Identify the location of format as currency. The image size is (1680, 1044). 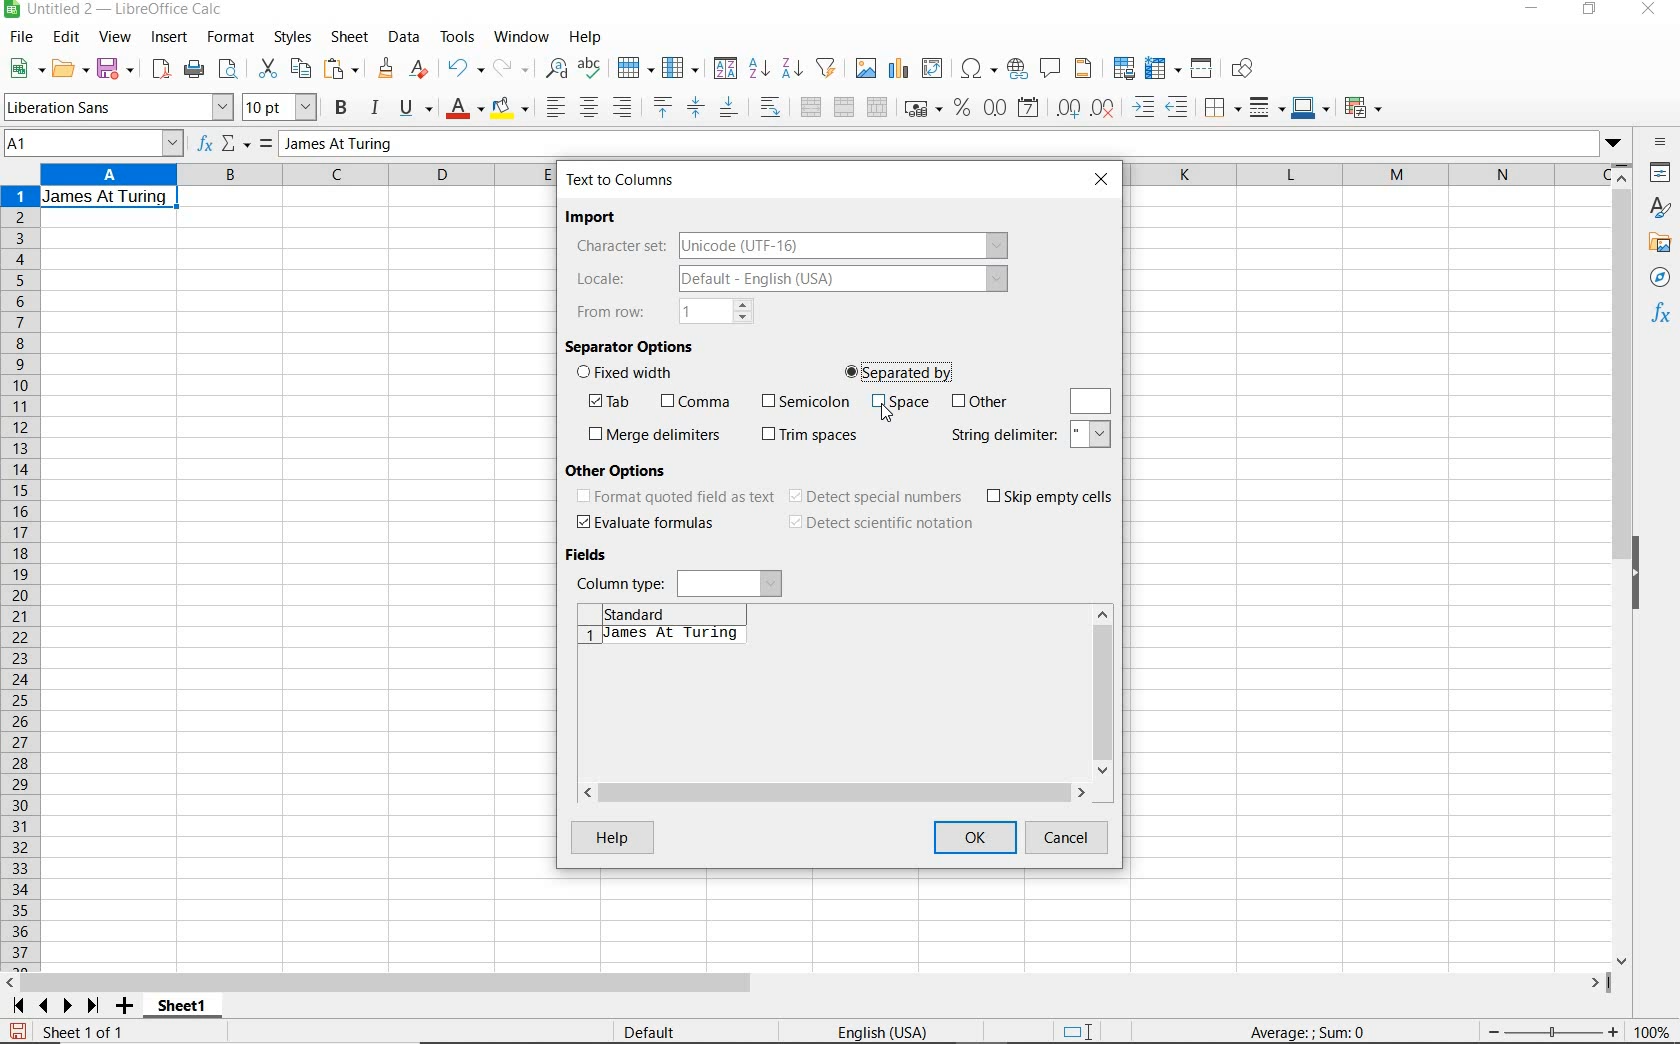
(922, 109).